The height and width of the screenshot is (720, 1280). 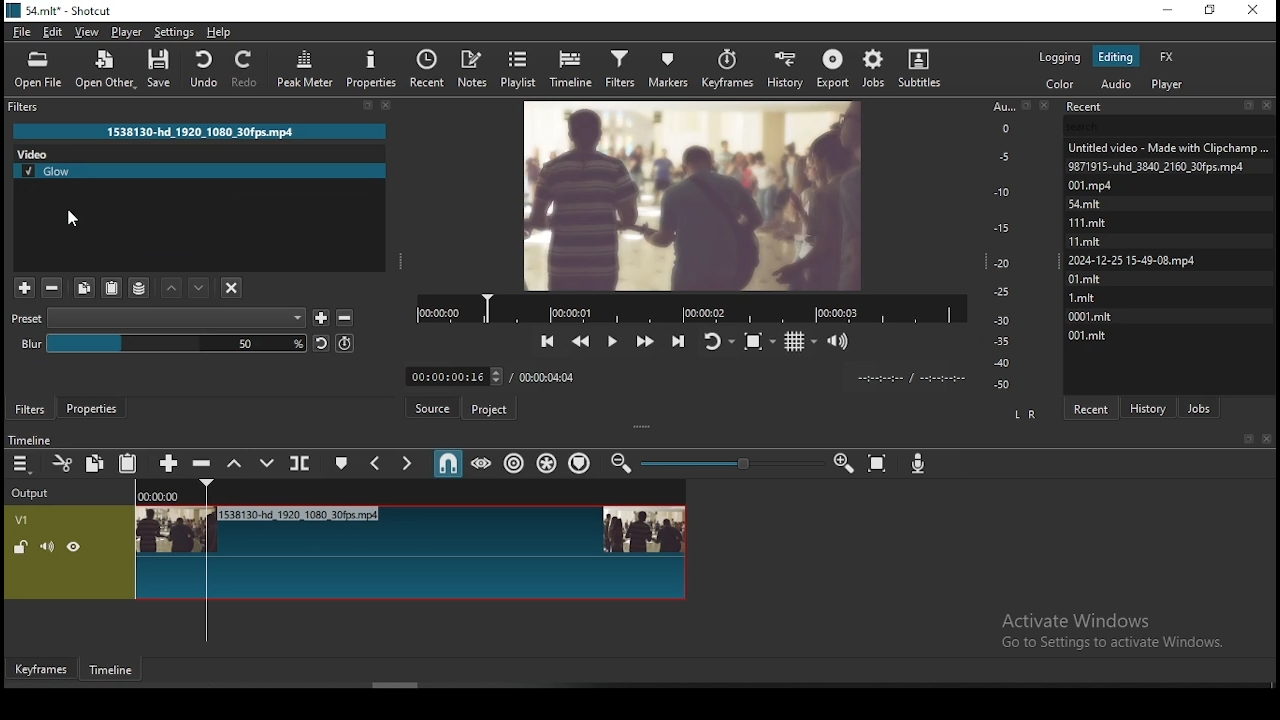 I want to click on 11.mit, so click(x=1090, y=241).